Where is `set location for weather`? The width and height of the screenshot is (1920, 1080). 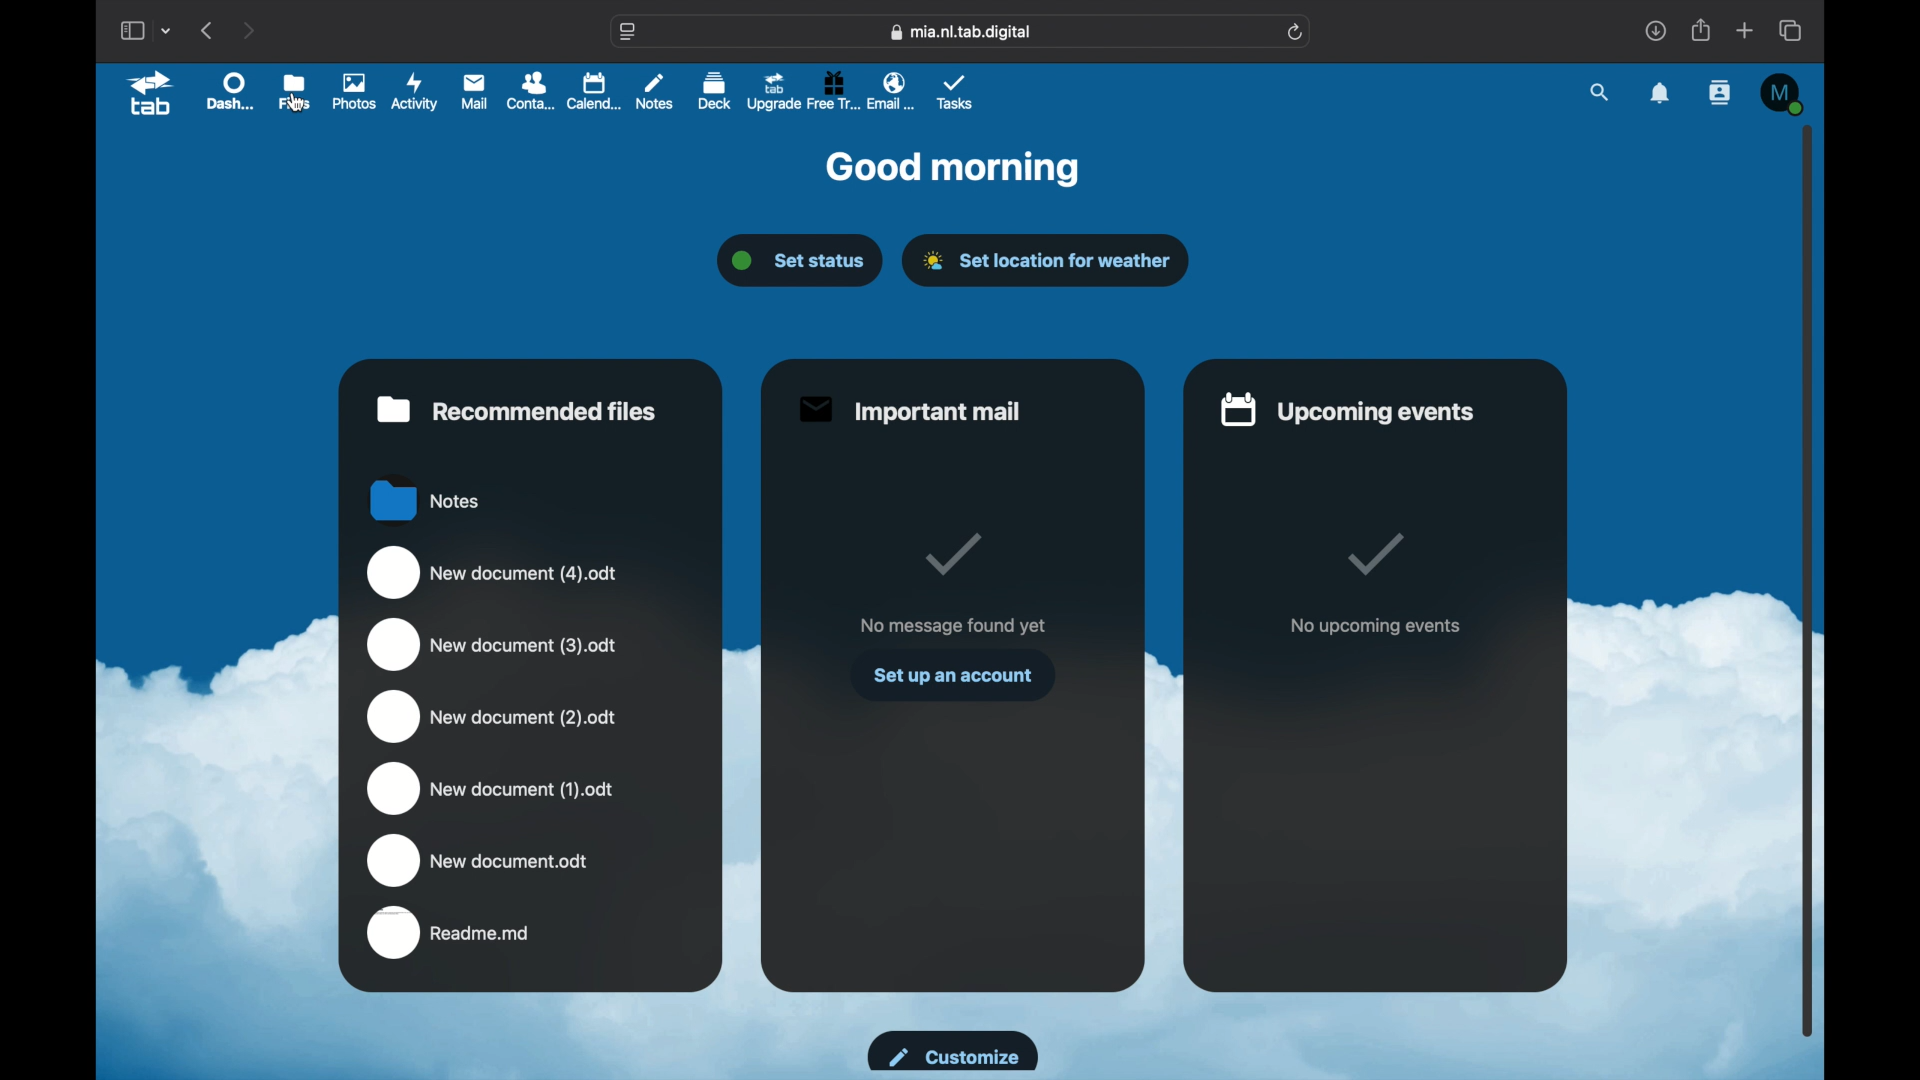 set location for weather is located at coordinates (1045, 261).